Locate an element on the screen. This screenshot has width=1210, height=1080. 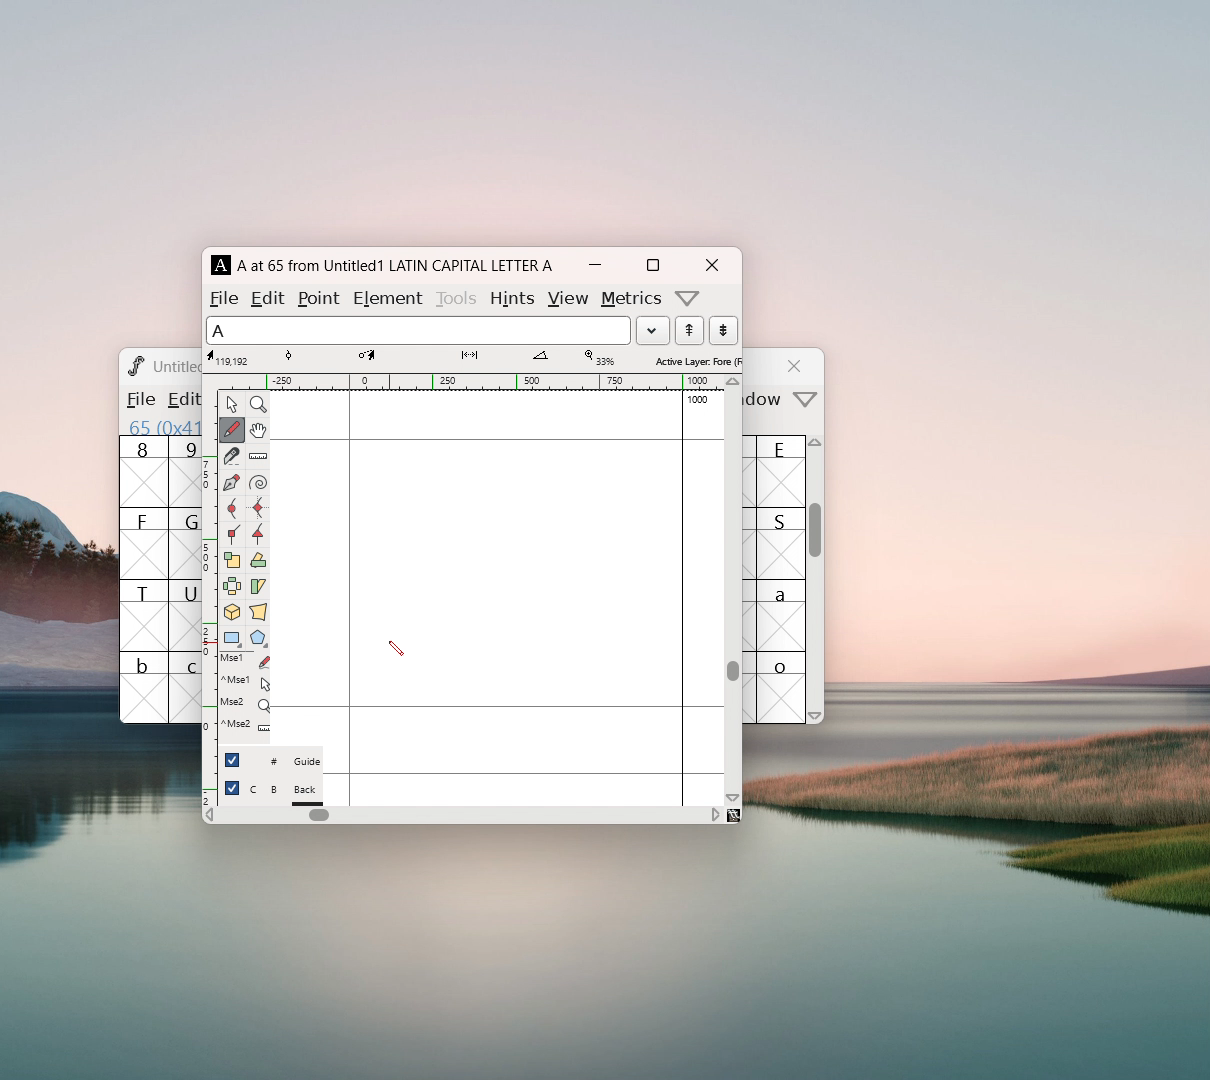
metrics is located at coordinates (632, 299).